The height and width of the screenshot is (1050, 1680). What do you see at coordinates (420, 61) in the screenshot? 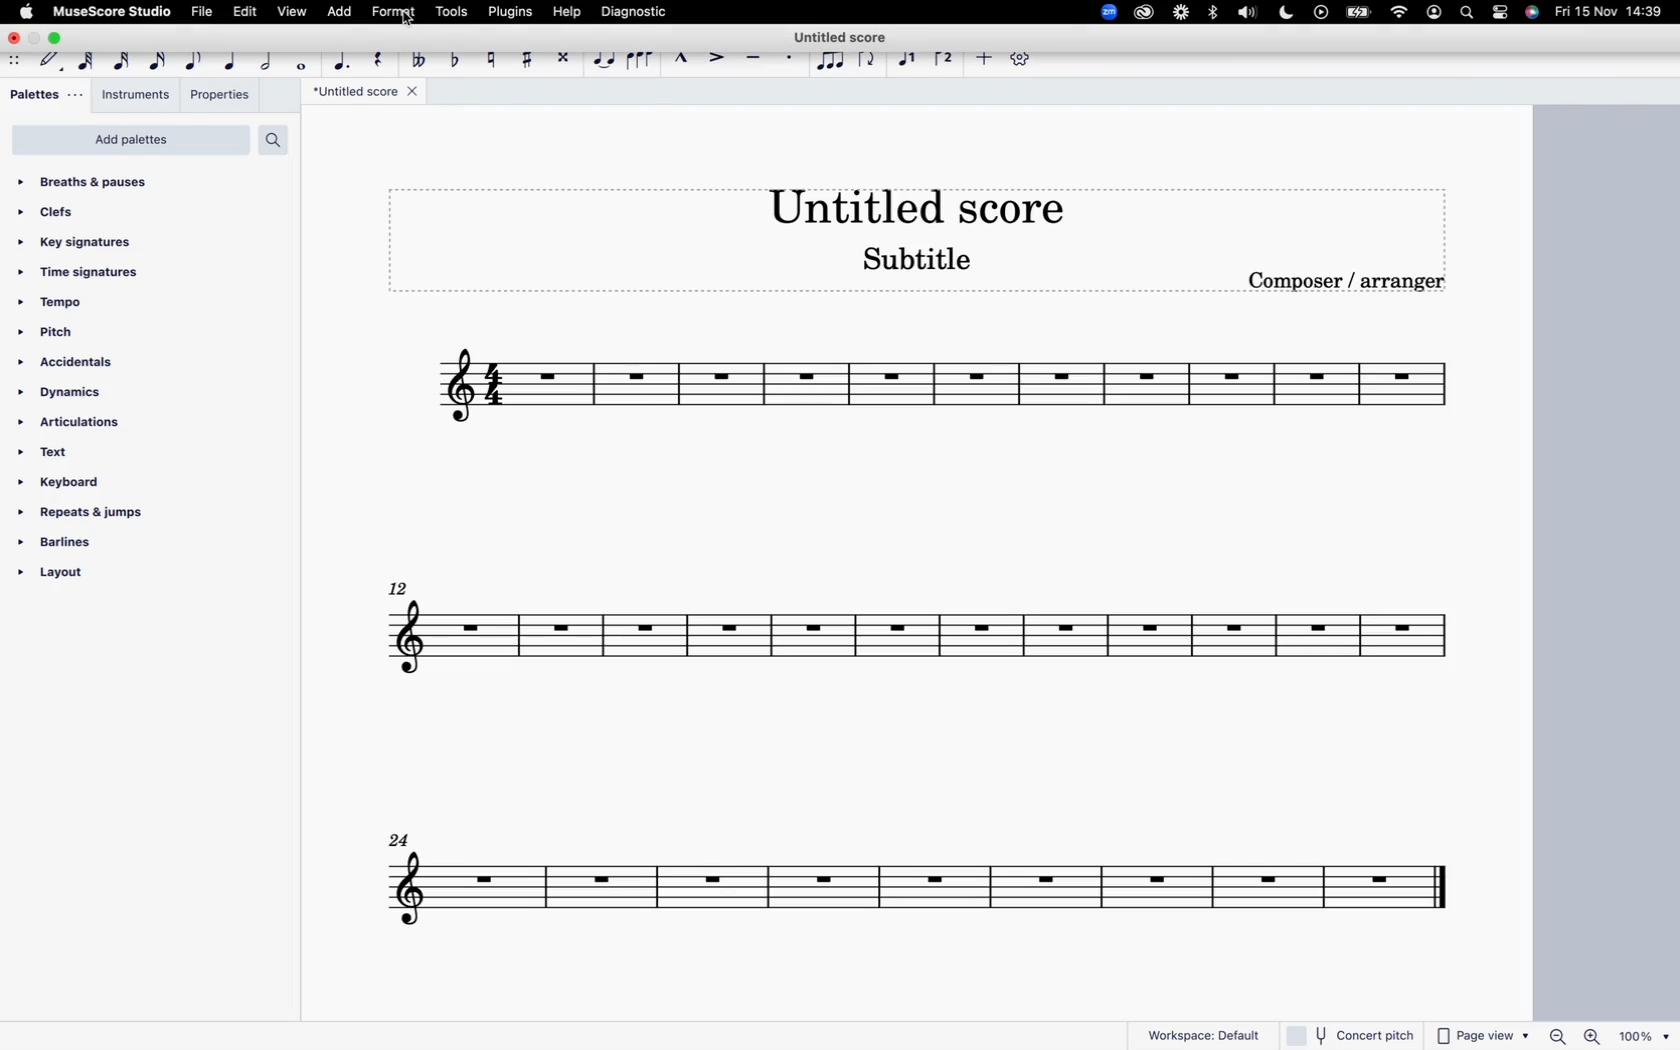
I see `toggle double flat` at bounding box center [420, 61].